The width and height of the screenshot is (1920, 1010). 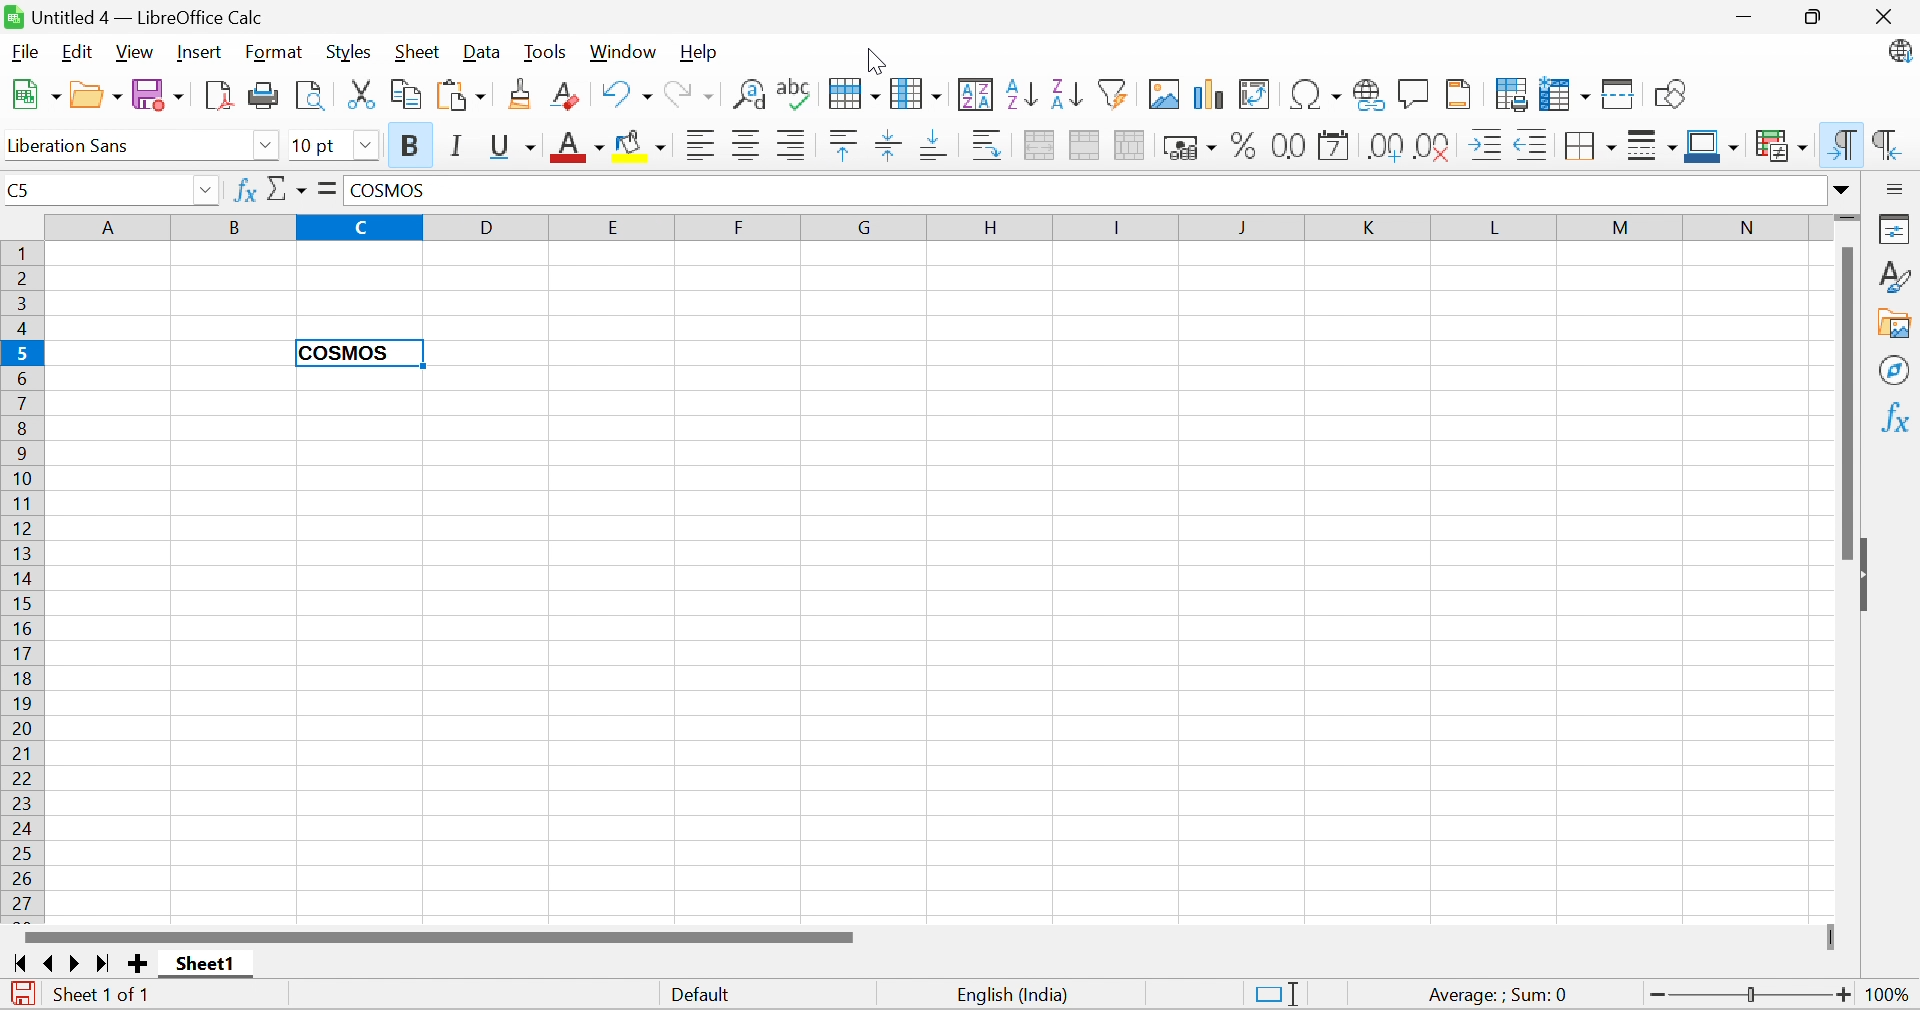 What do you see at coordinates (1713, 144) in the screenshot?
I see `Border Color` at bounding box center [1713, 144].